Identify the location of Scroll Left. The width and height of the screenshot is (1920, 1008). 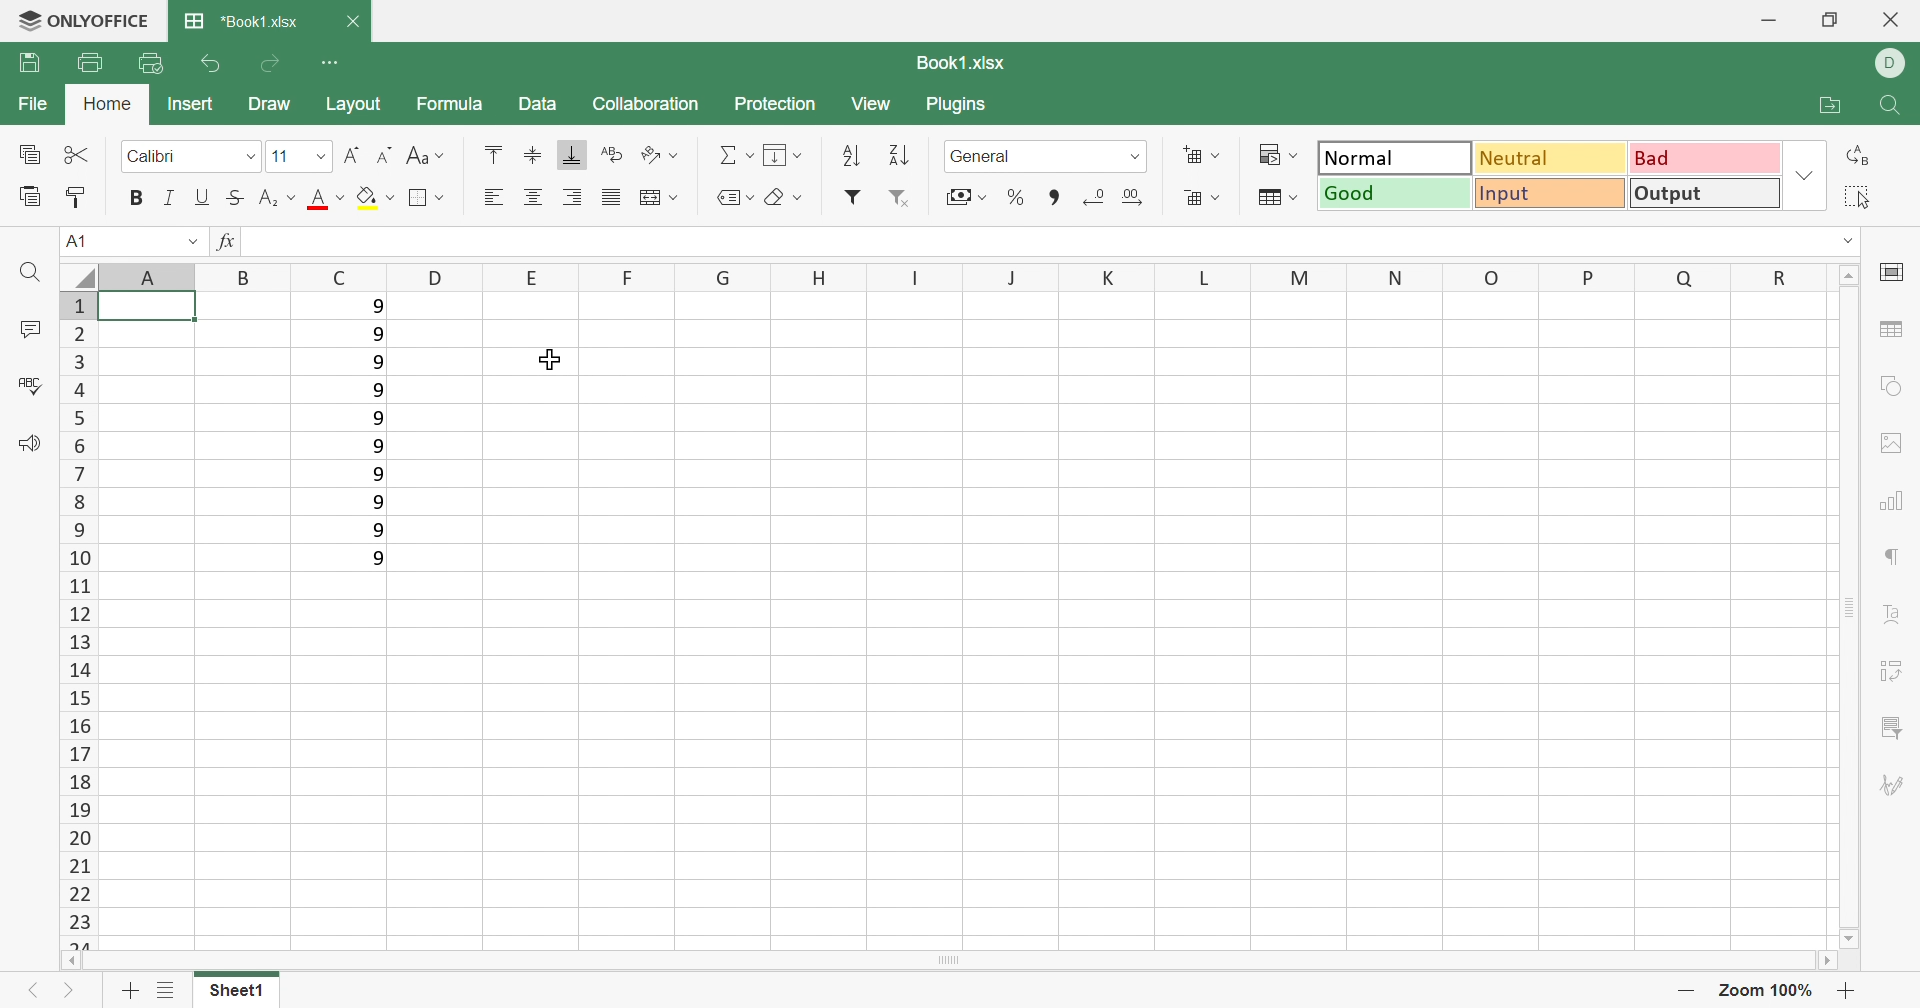
(77, 962).